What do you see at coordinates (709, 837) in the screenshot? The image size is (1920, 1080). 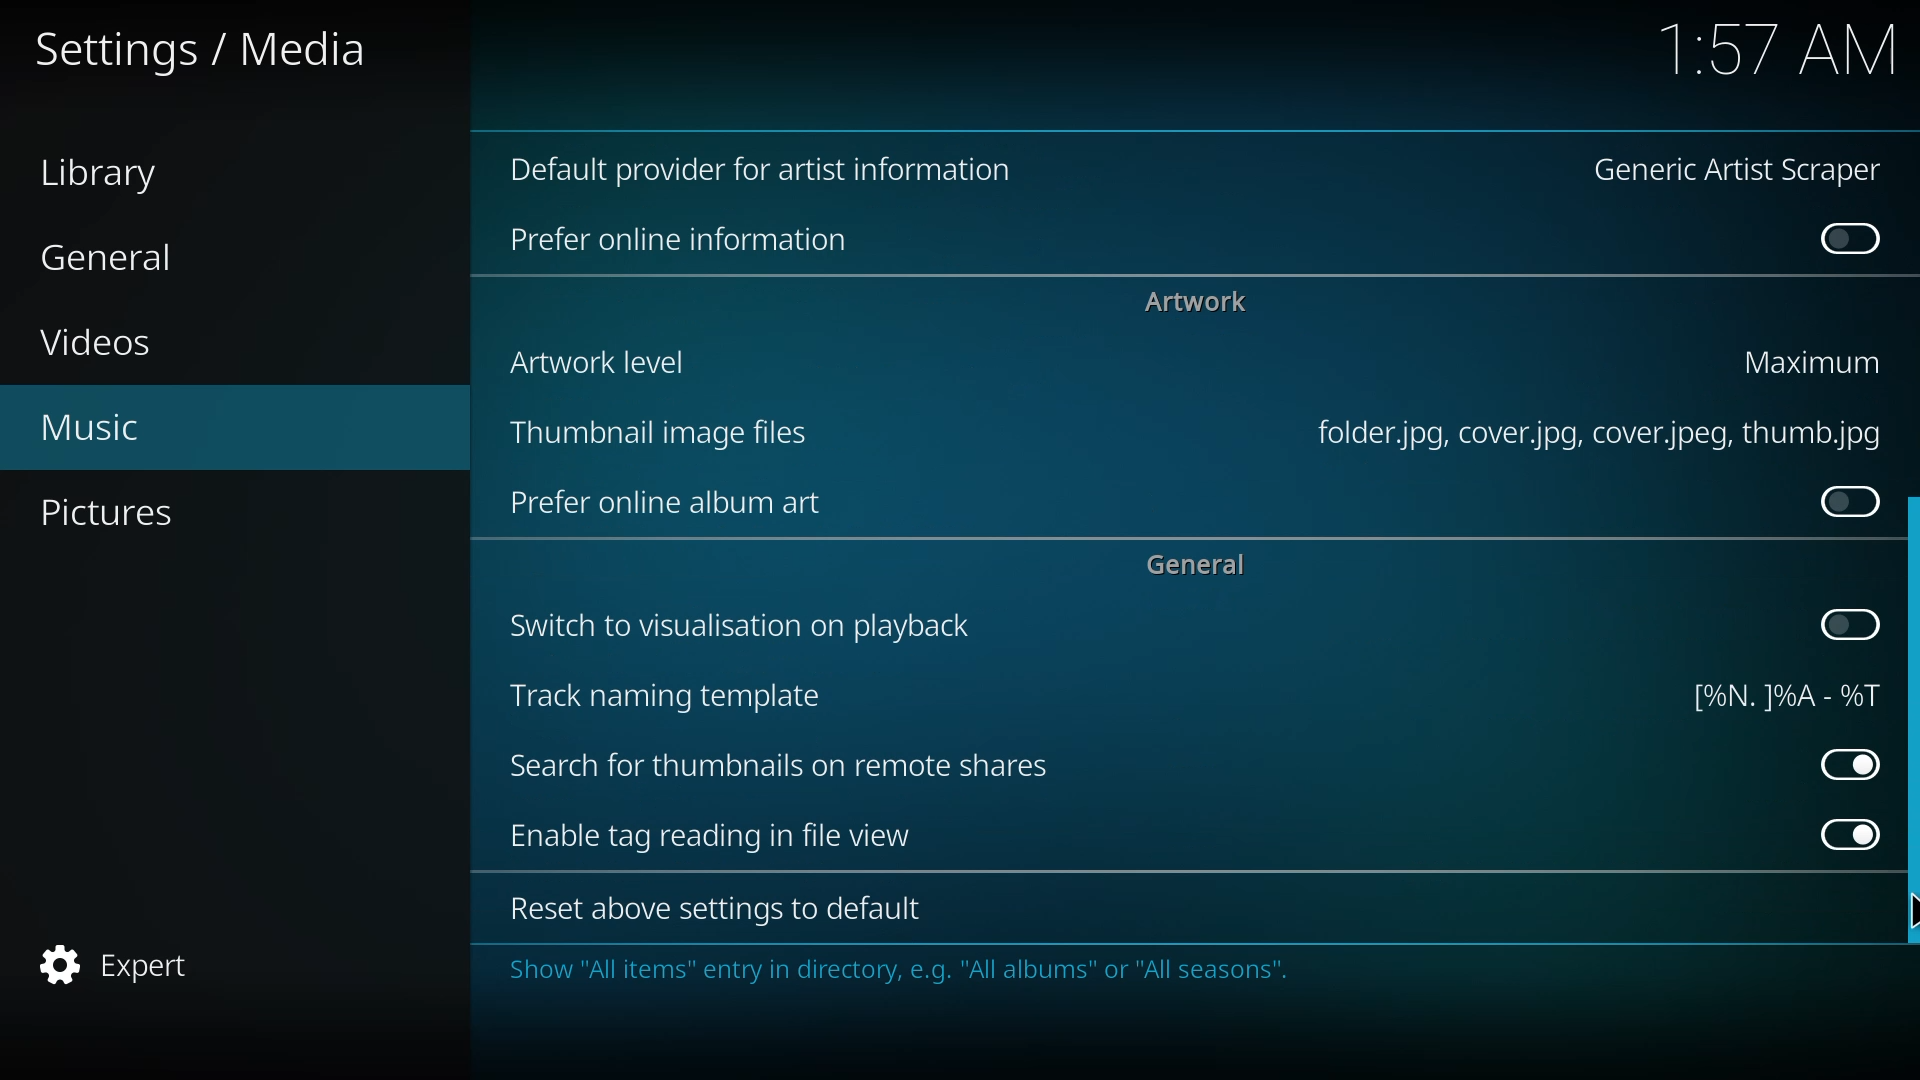 I see `enable tag reading` at bounding box center [709, 837].